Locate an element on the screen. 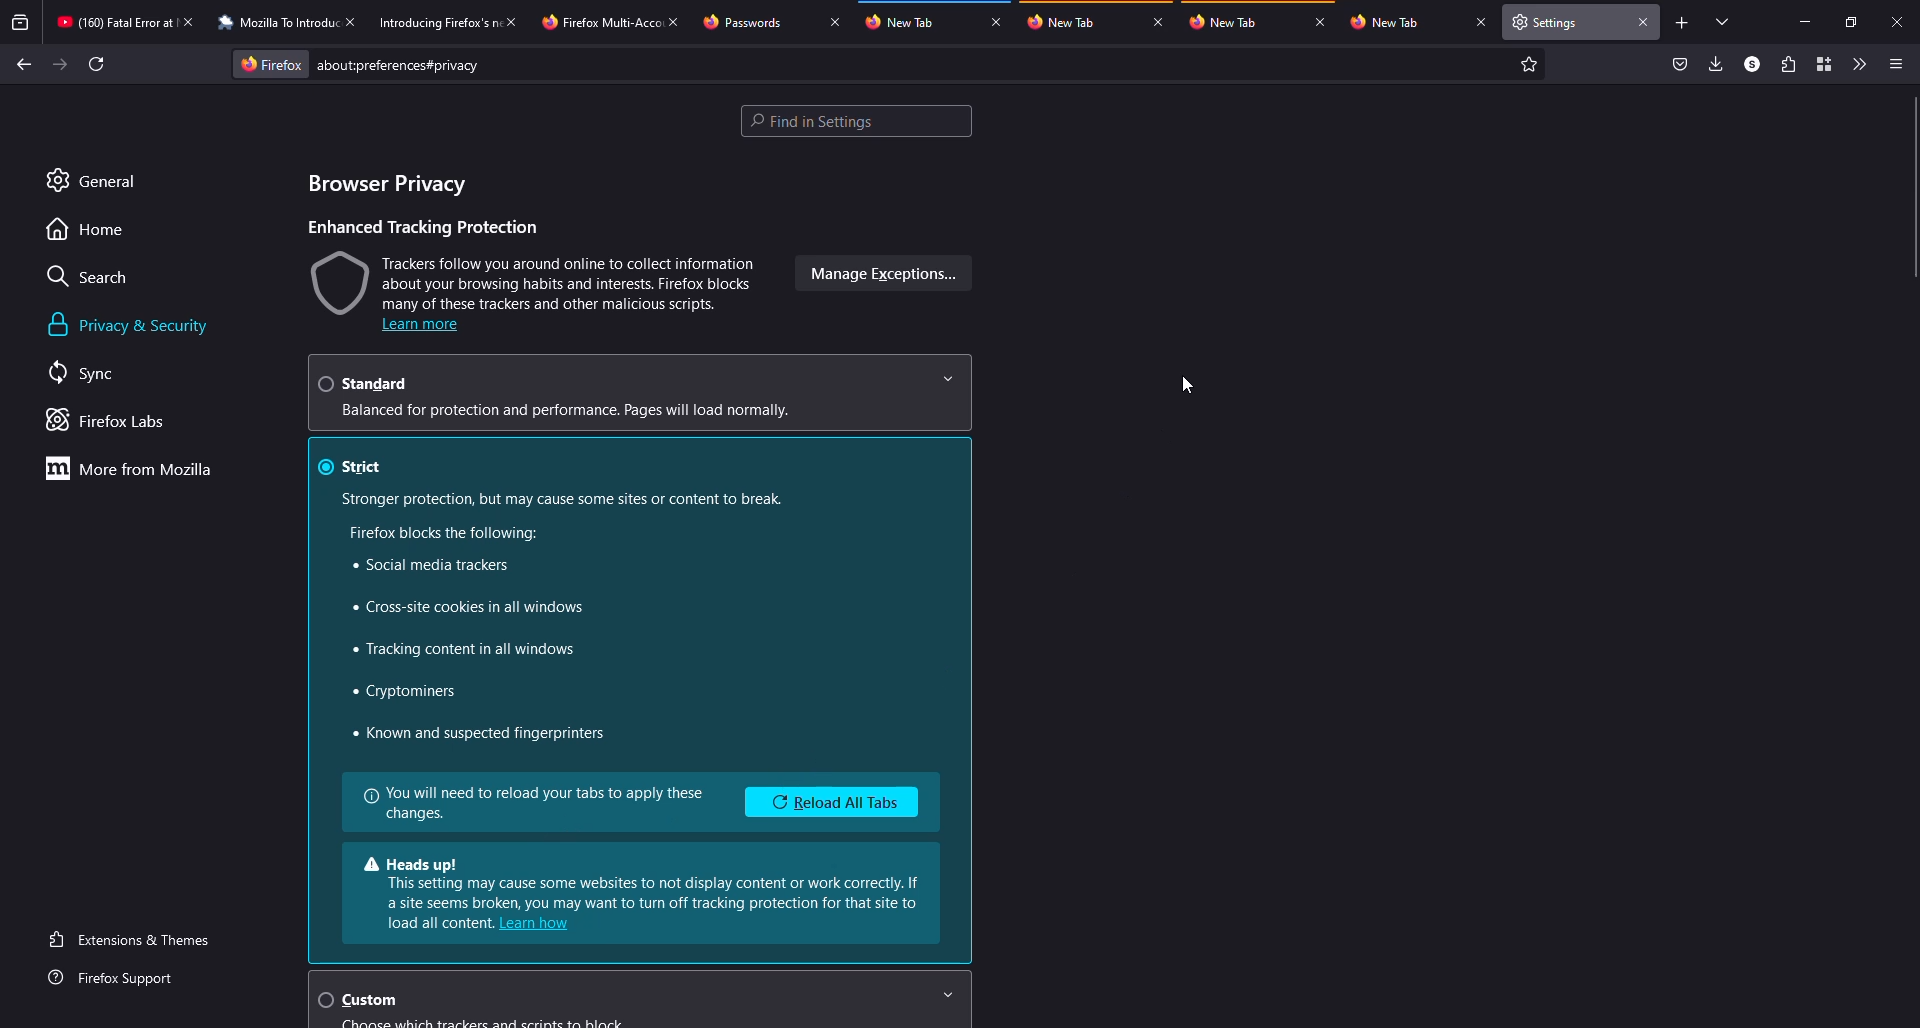 The width and height of the screenshot is (1920, 1028). expand is located at coordinates (950, 996).